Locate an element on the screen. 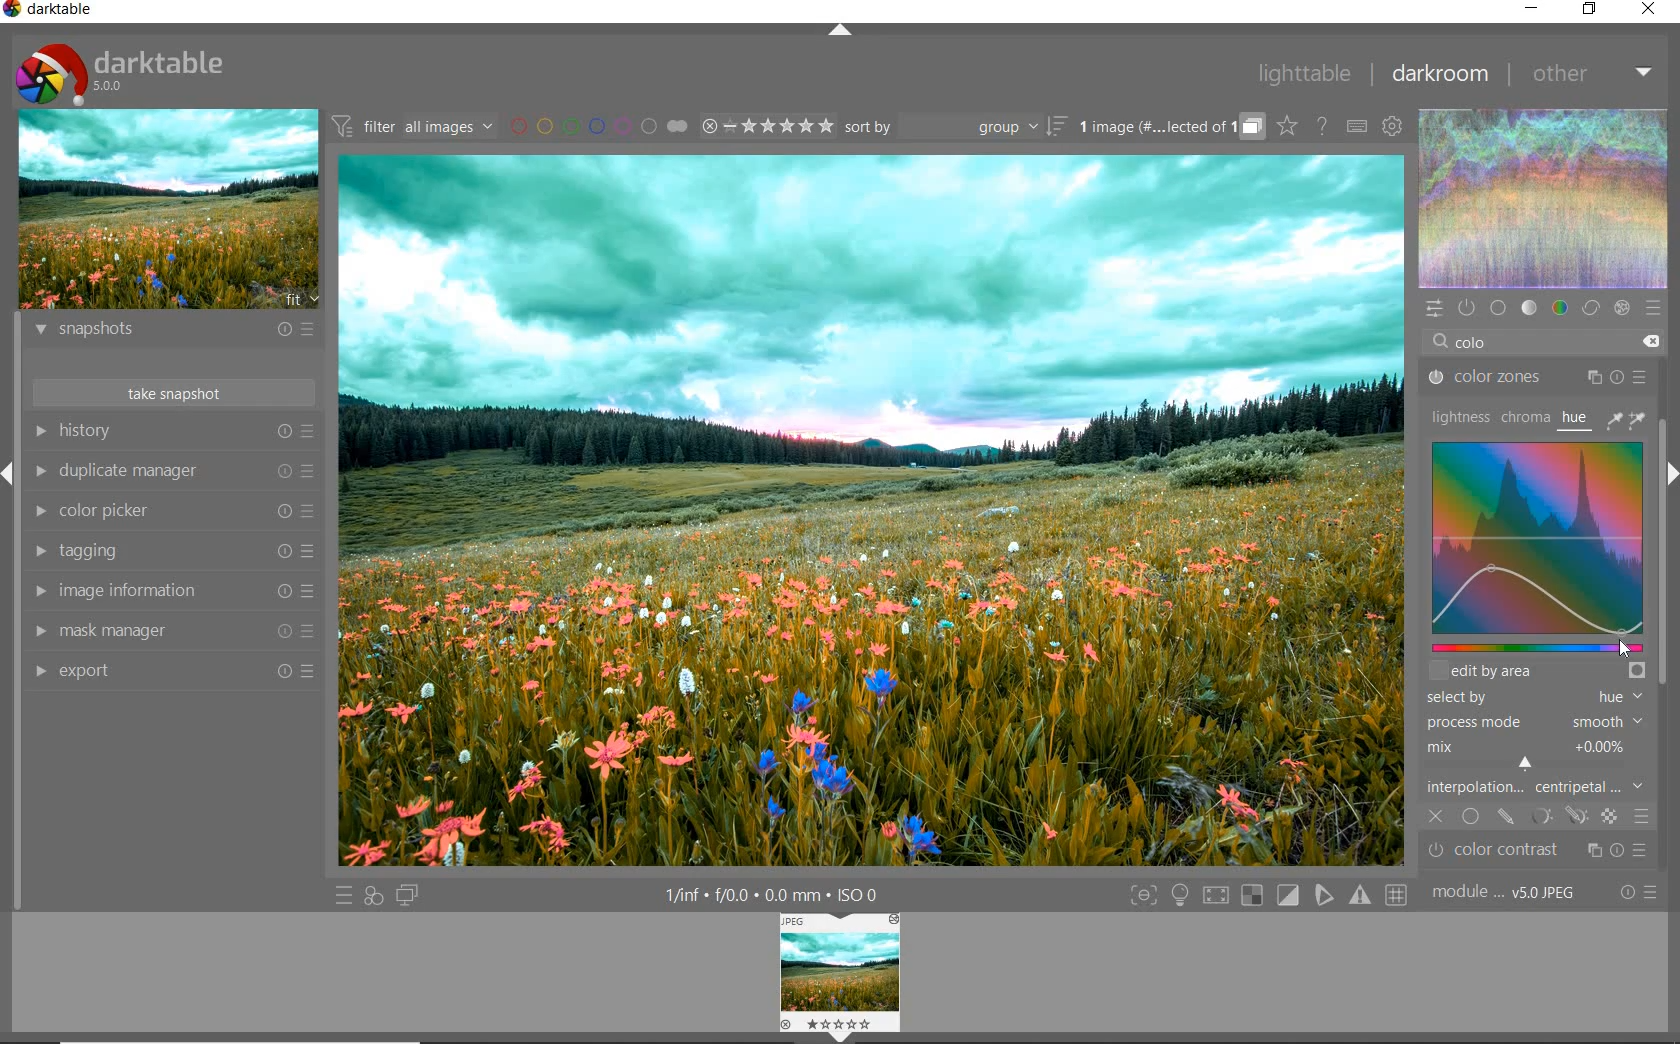 The height and width of the screenshot is (1044, 1680). Expand / Collapse is located at coordinates (10, 472).